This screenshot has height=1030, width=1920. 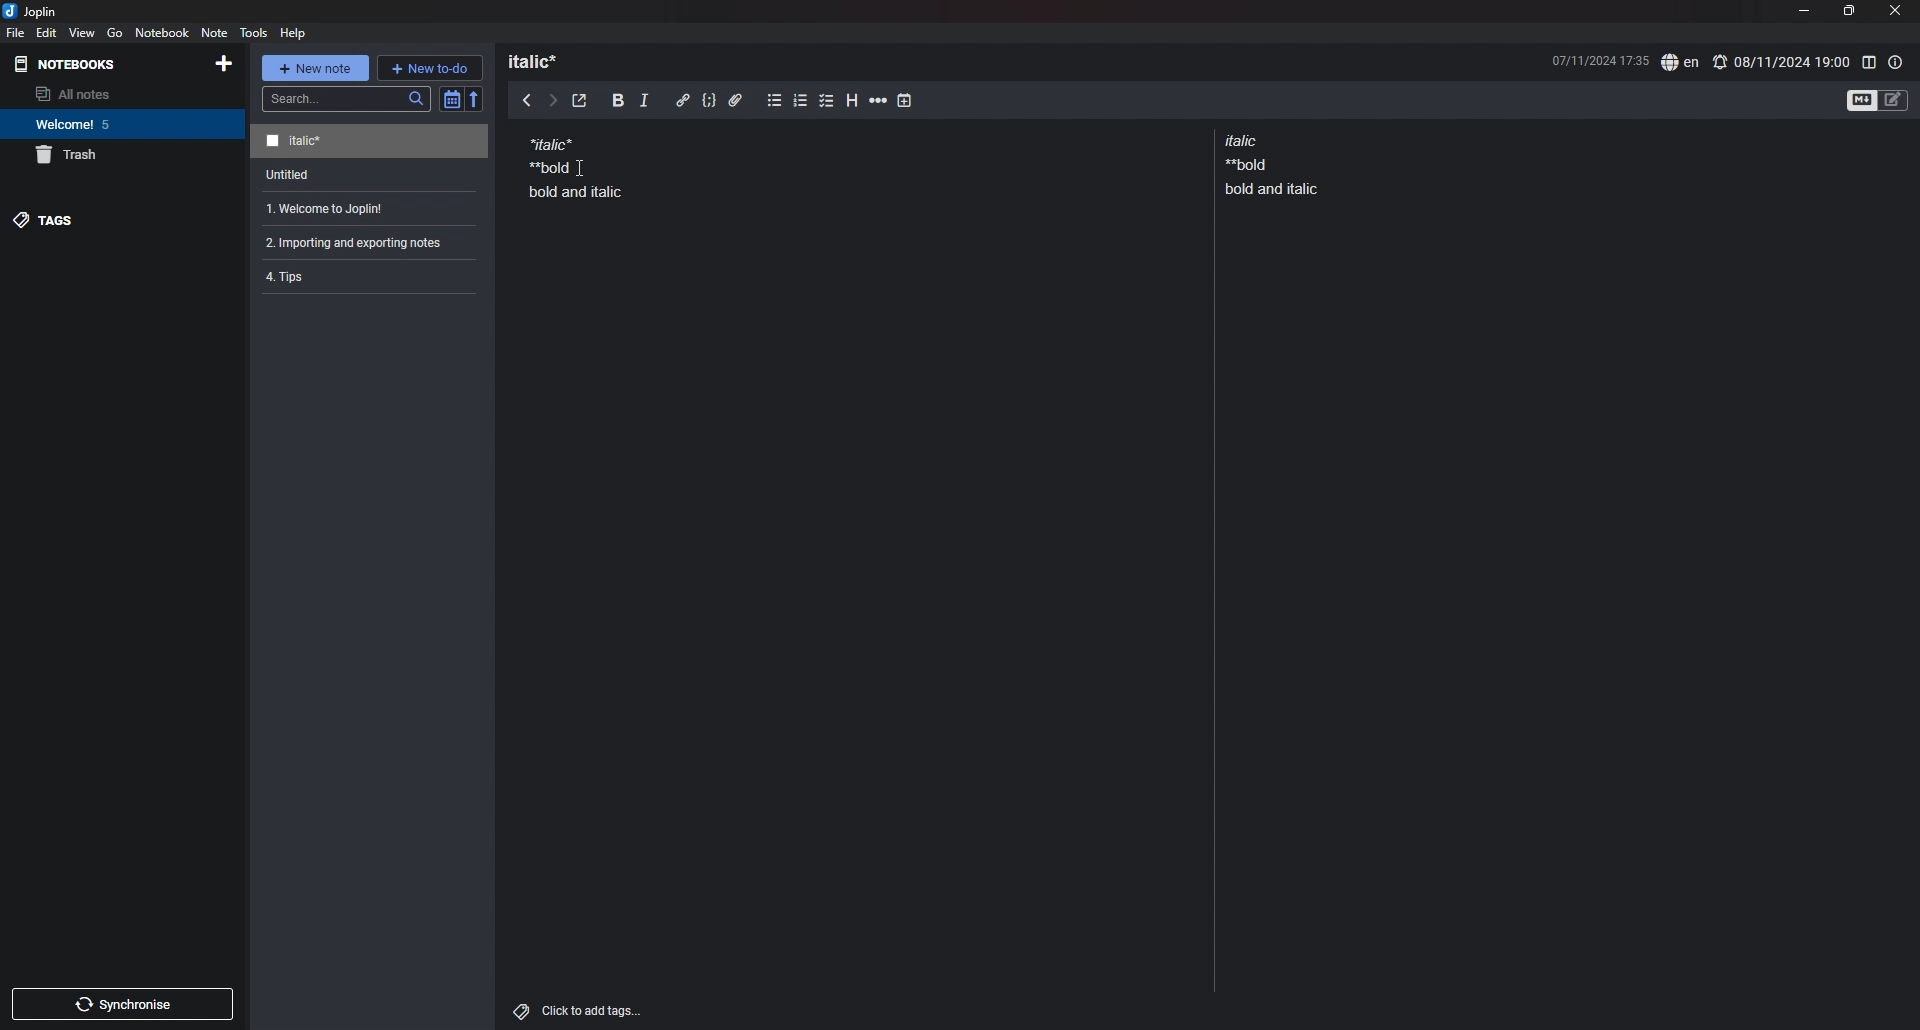 I want to click on note, so click(x=362, y=275).